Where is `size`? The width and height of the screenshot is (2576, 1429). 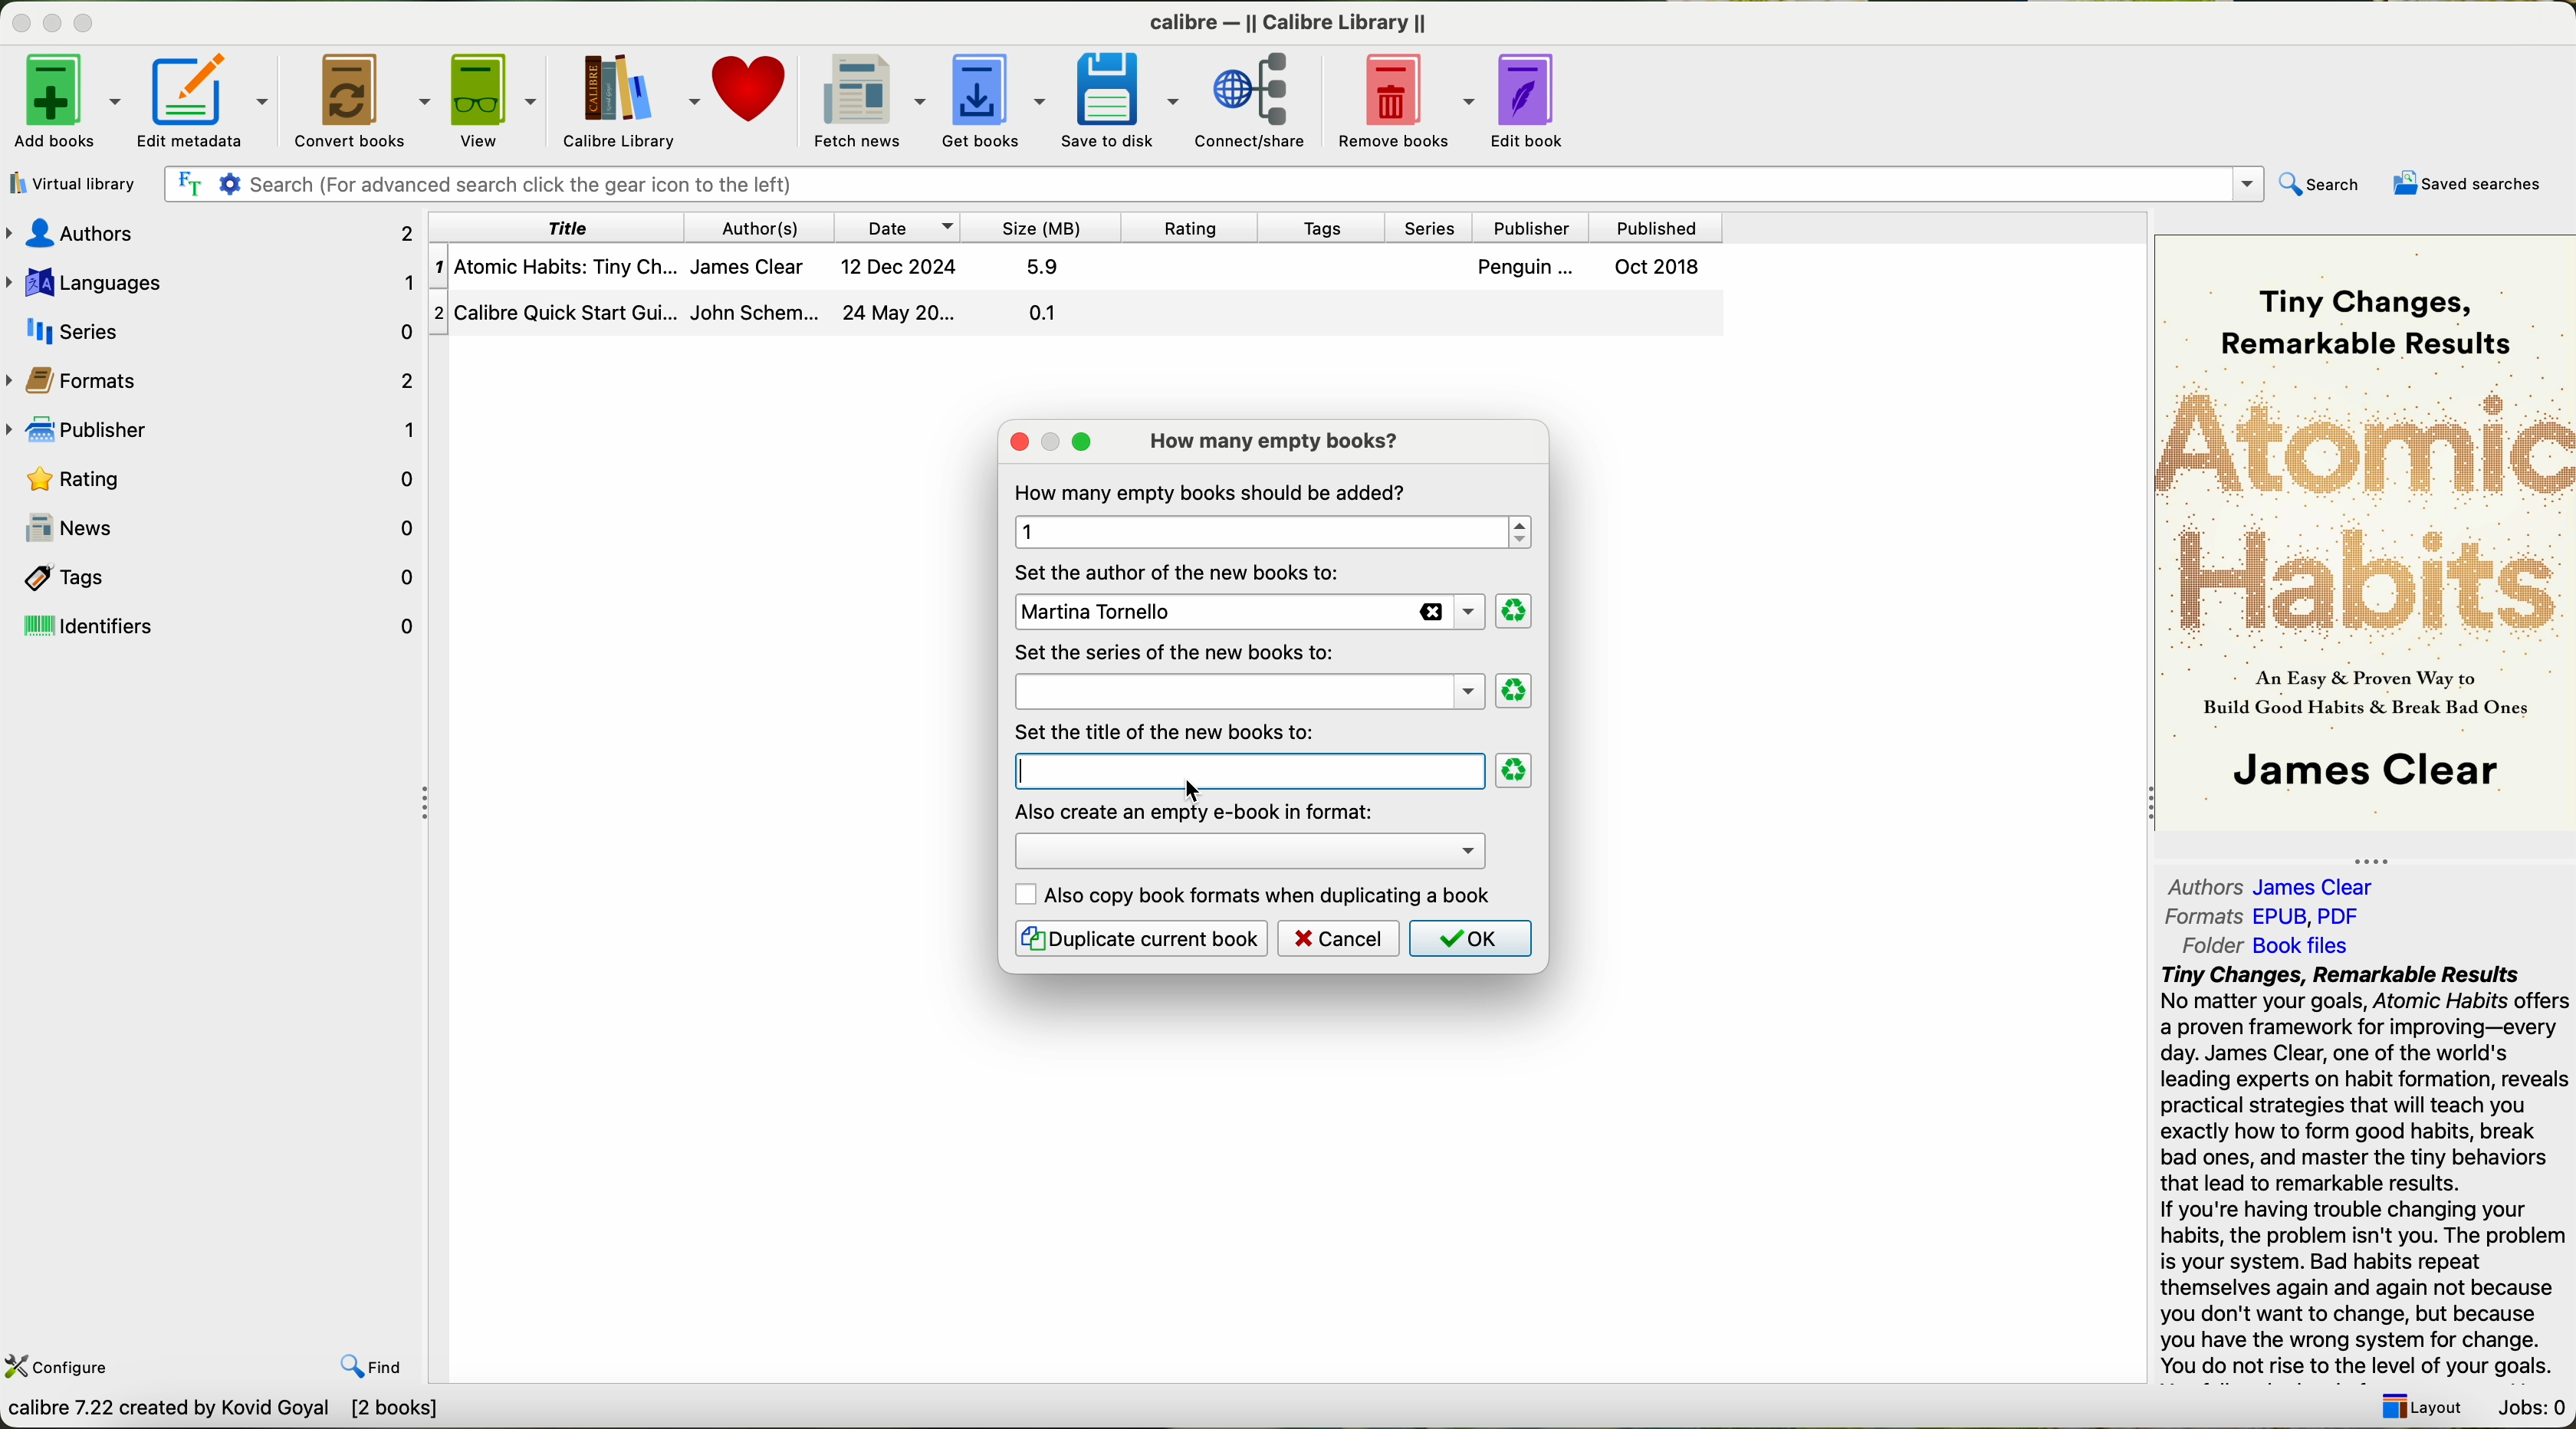
size is located at coordinates (1042, 228).